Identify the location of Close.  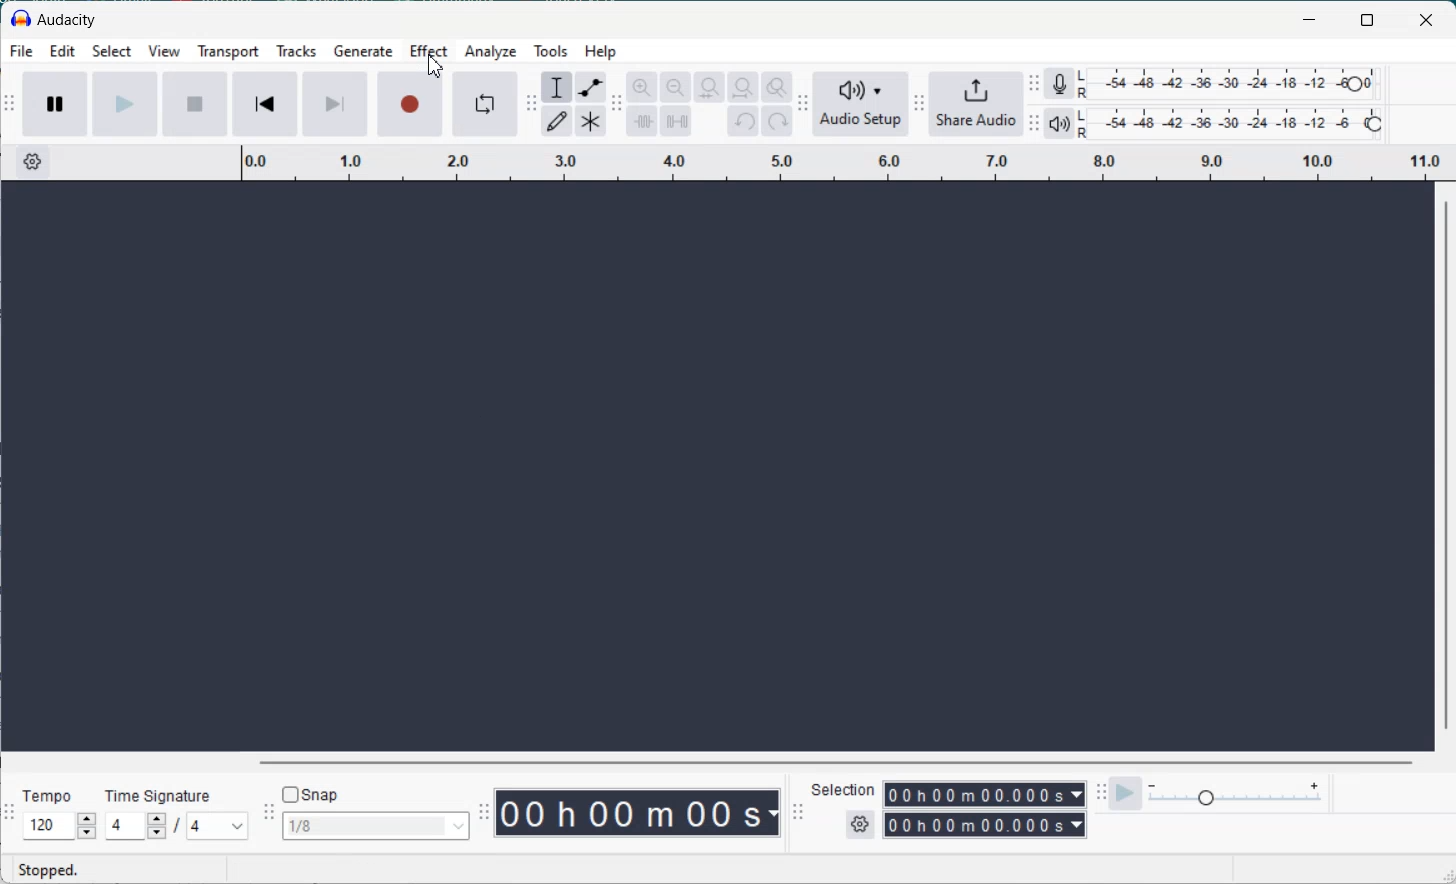
(1428, 19).